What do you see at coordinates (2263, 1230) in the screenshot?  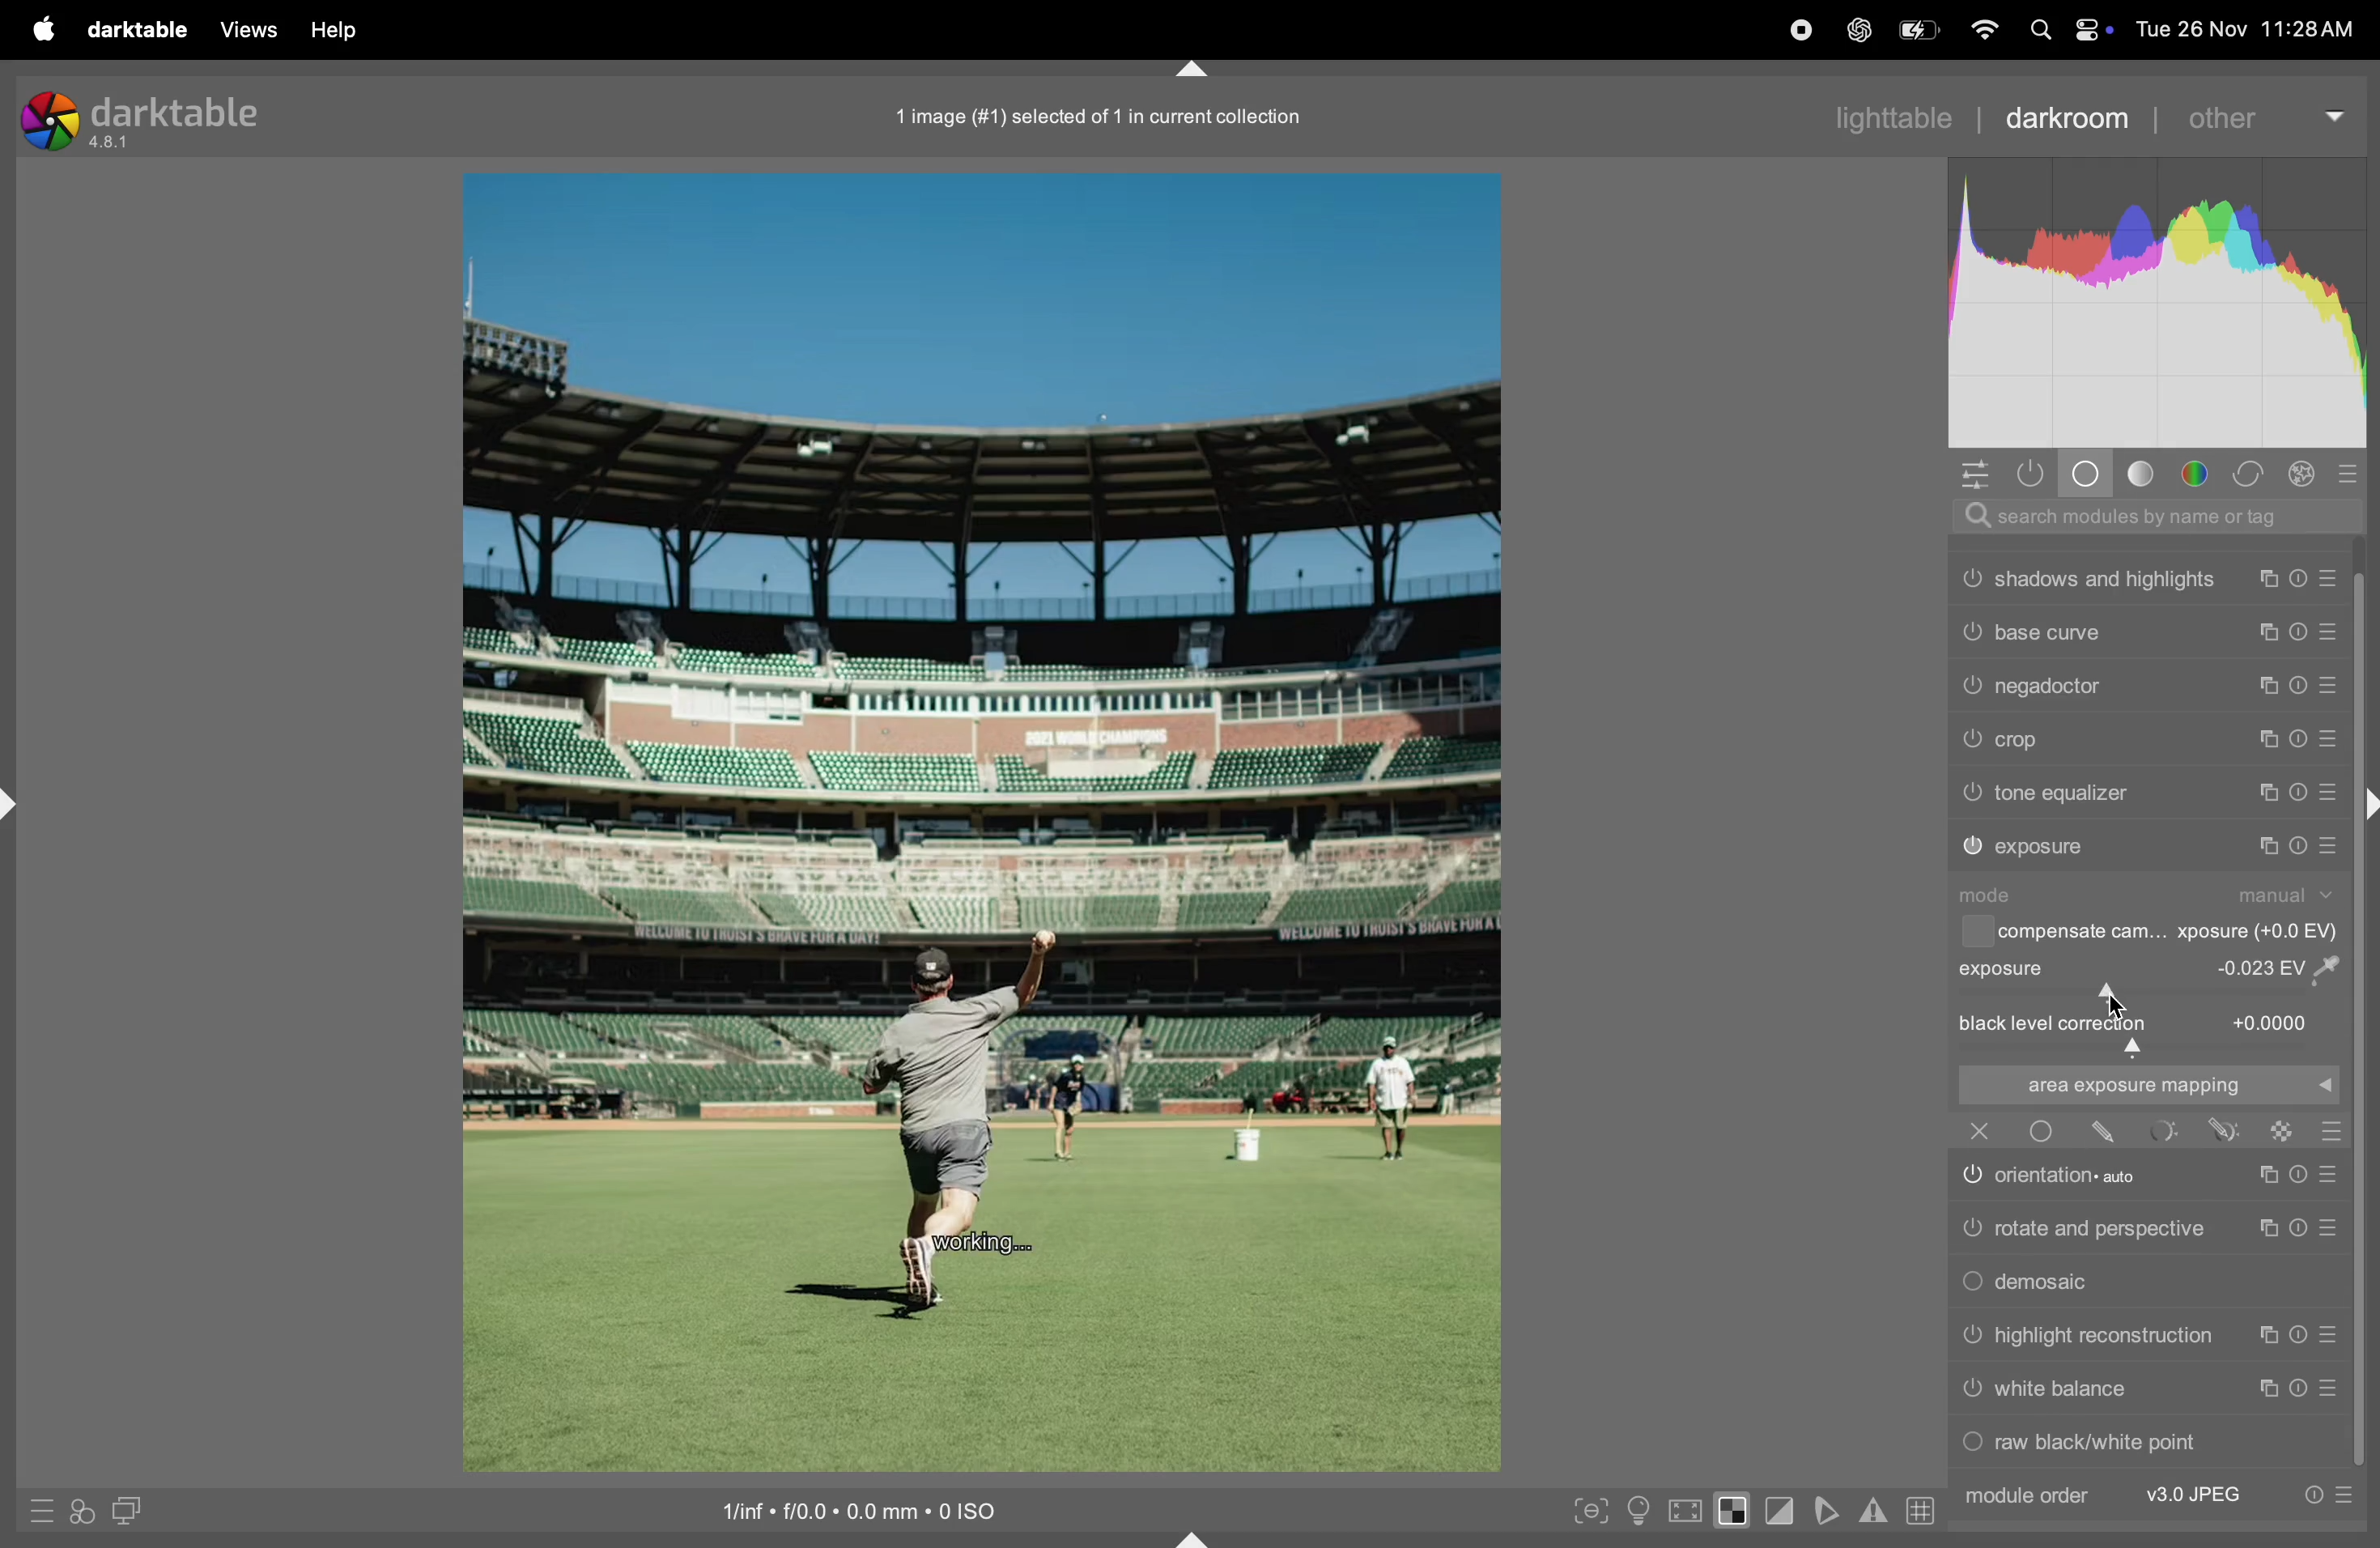 I see `copy` at bounding box center [2263, 1230].